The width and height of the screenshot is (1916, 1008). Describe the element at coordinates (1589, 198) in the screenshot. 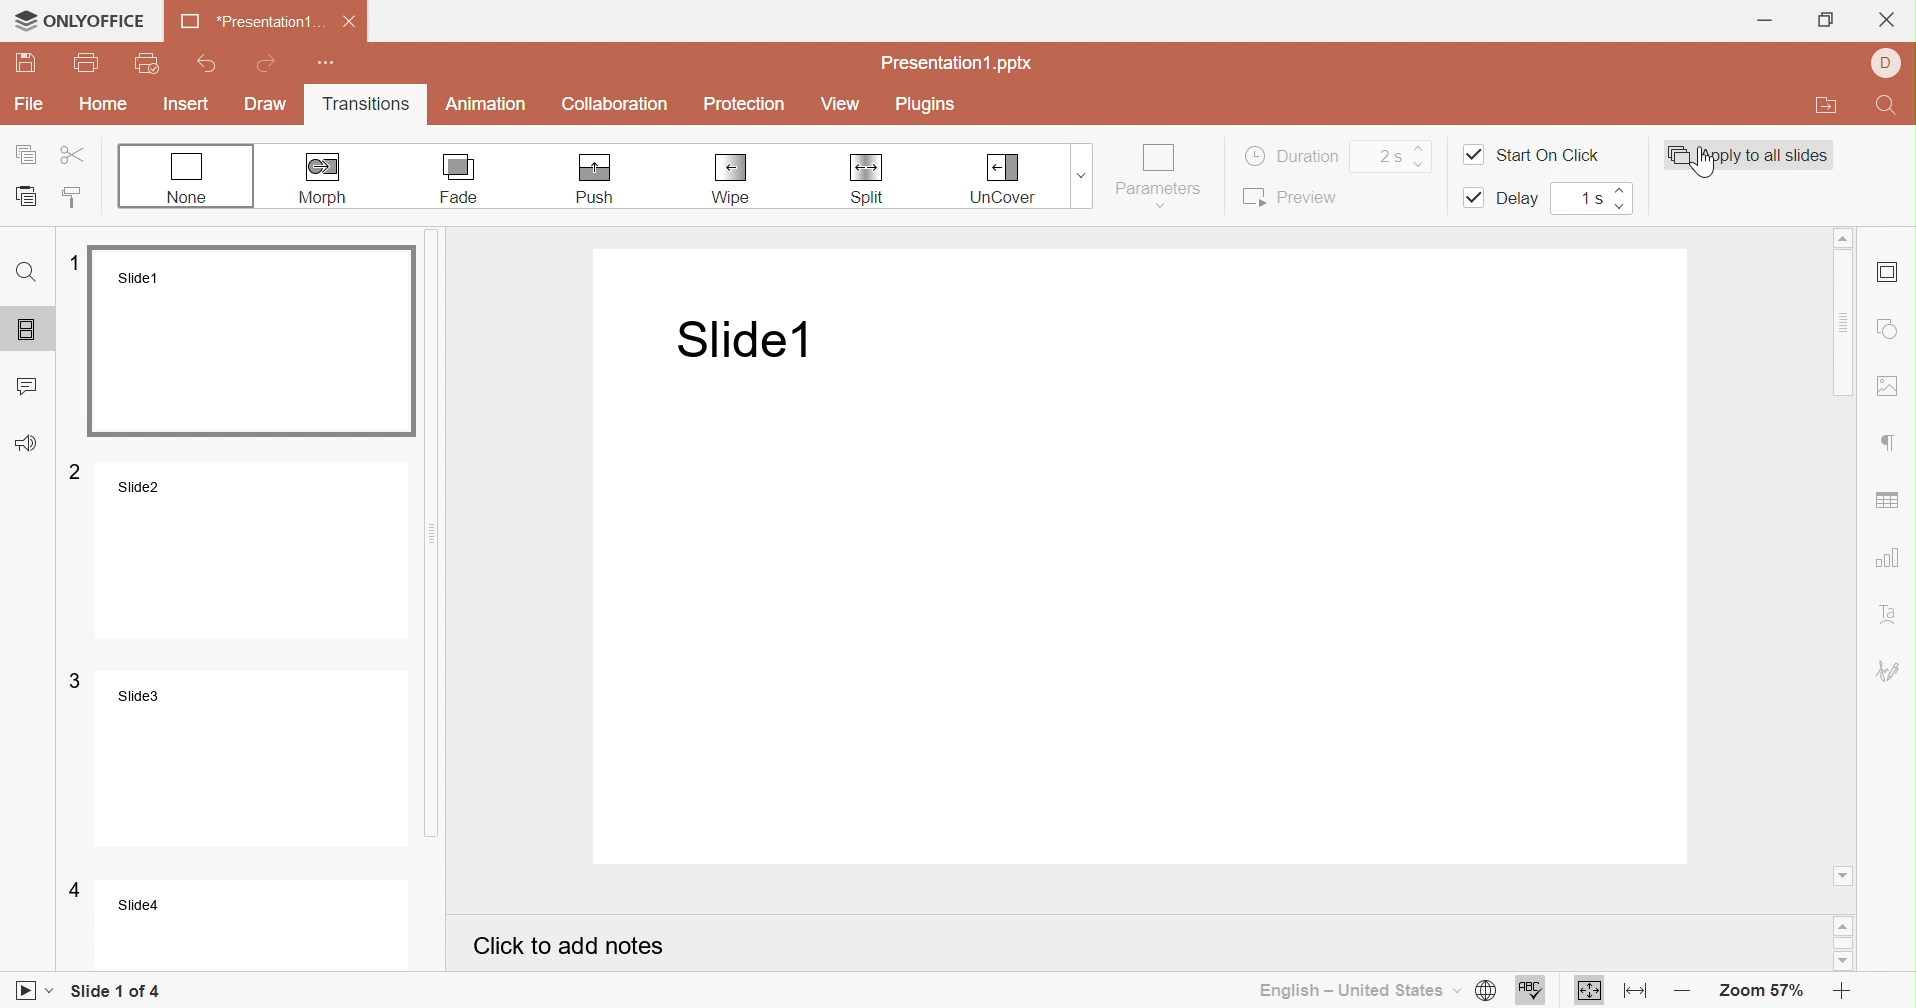

I see `1s` at that location.